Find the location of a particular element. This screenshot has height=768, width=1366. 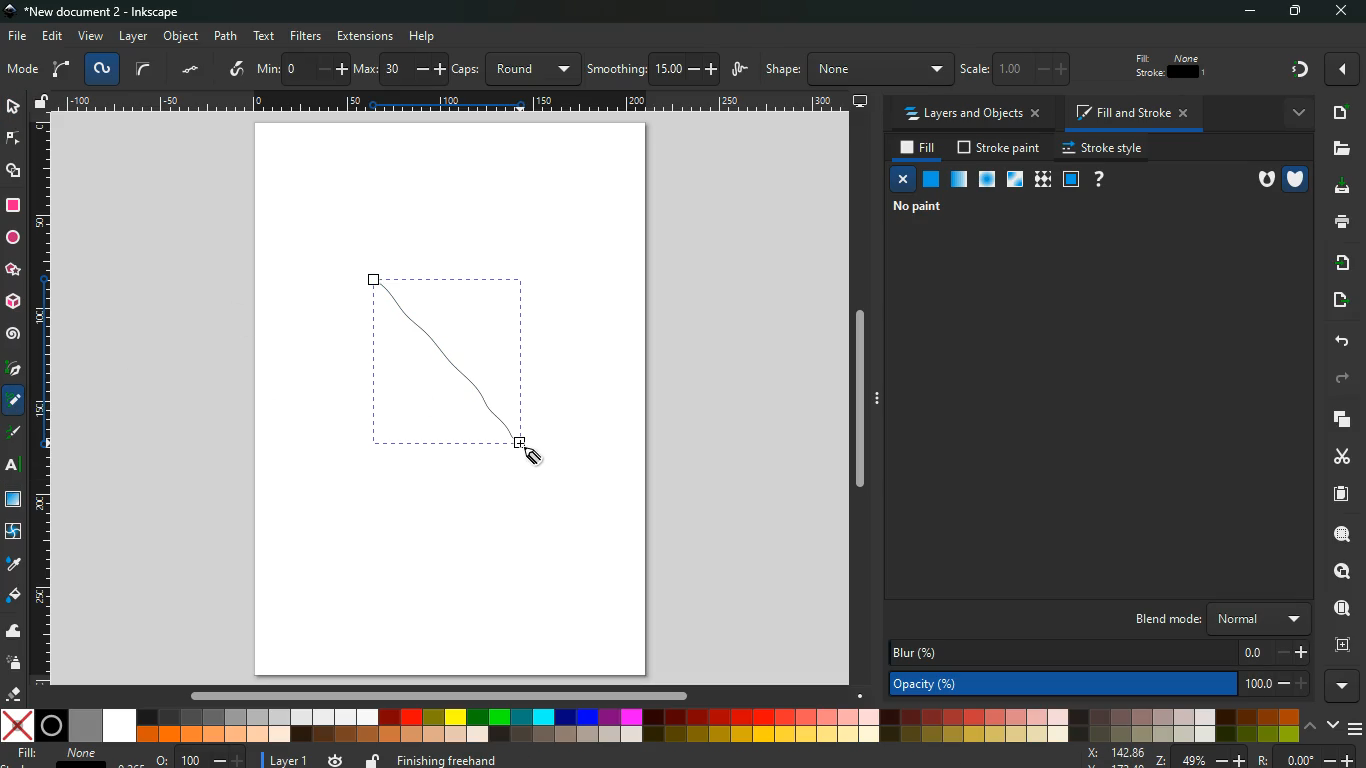

fill is located at coordinates (1171, 66).